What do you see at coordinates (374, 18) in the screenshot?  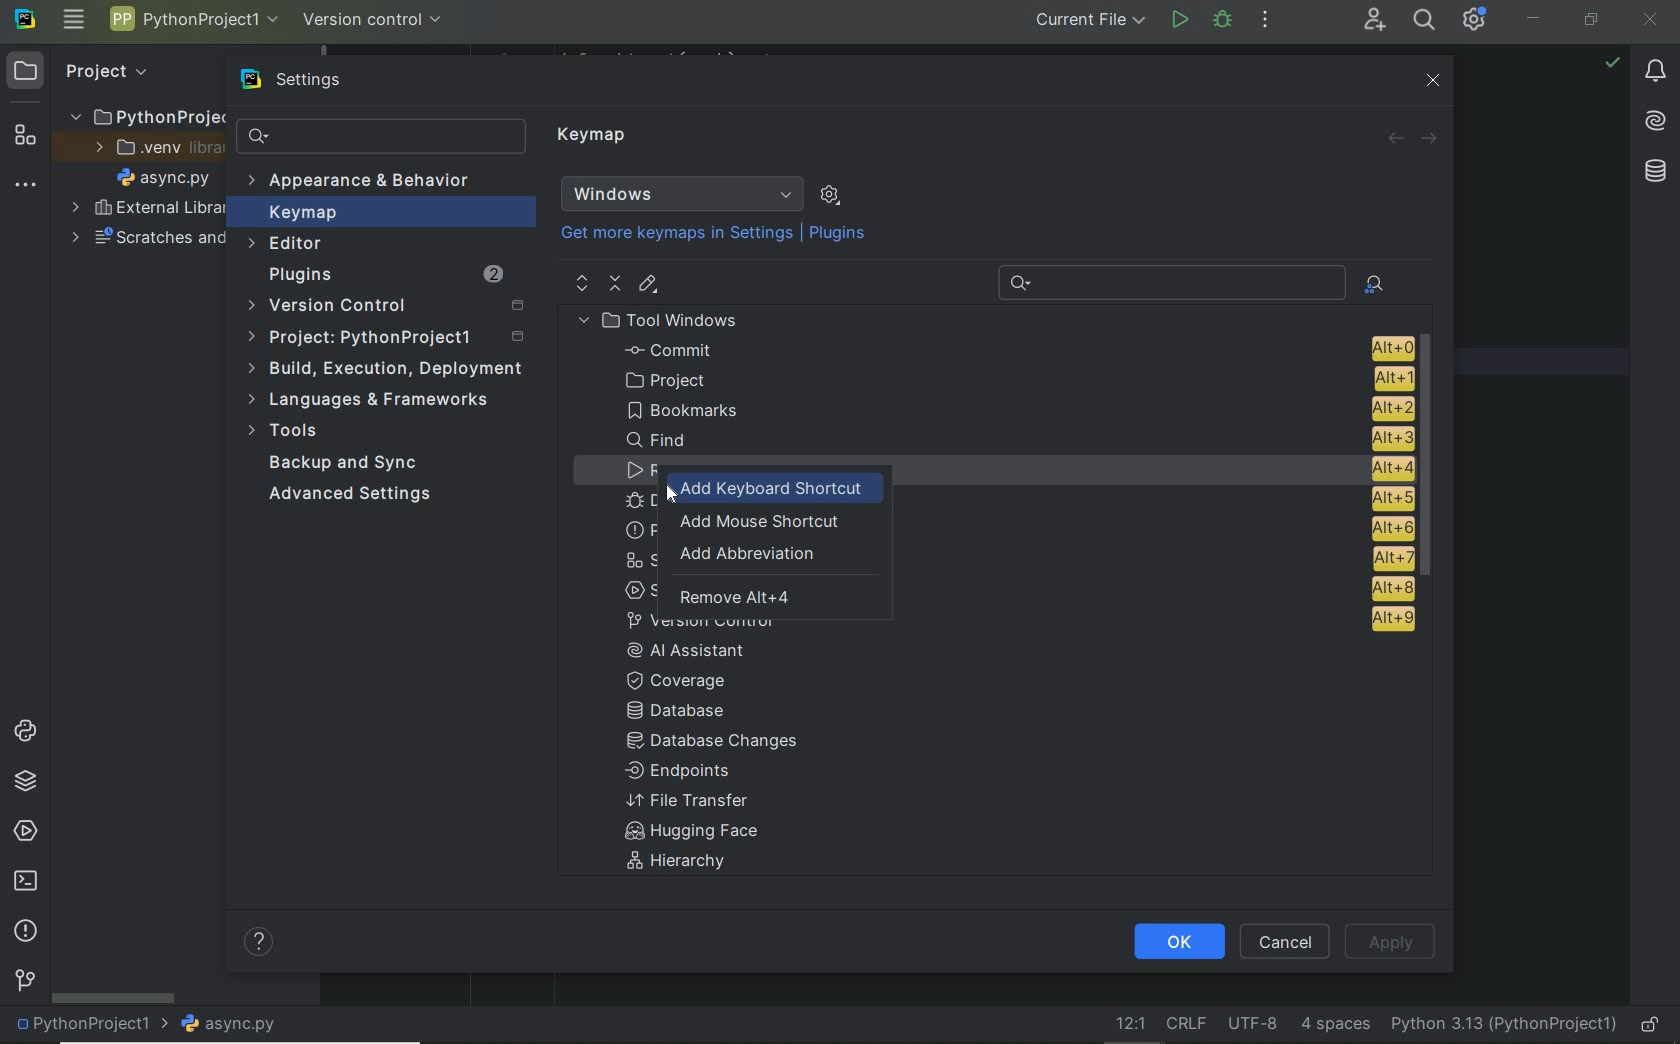 I see `version control` at bounding box center [374, 18].